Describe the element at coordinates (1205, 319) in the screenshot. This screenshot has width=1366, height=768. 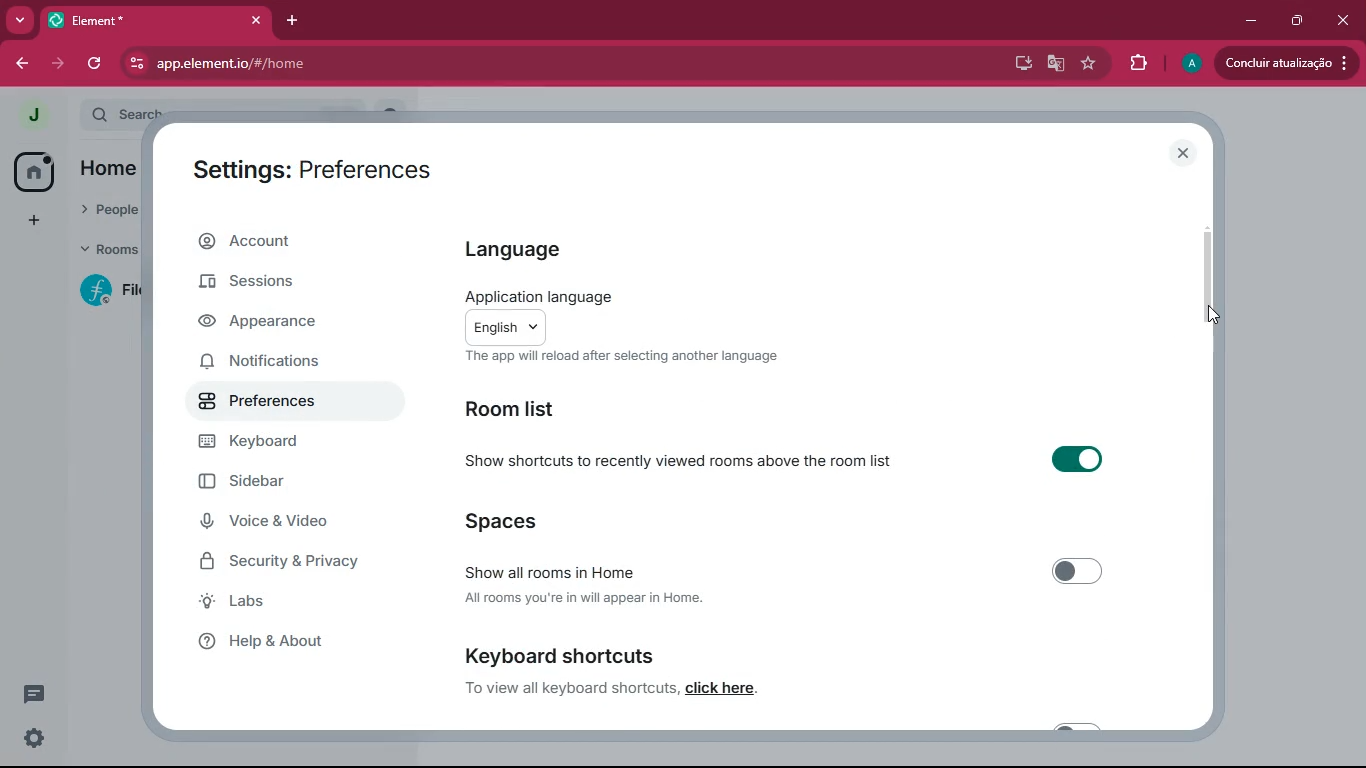
I see `Cursor` at that location.